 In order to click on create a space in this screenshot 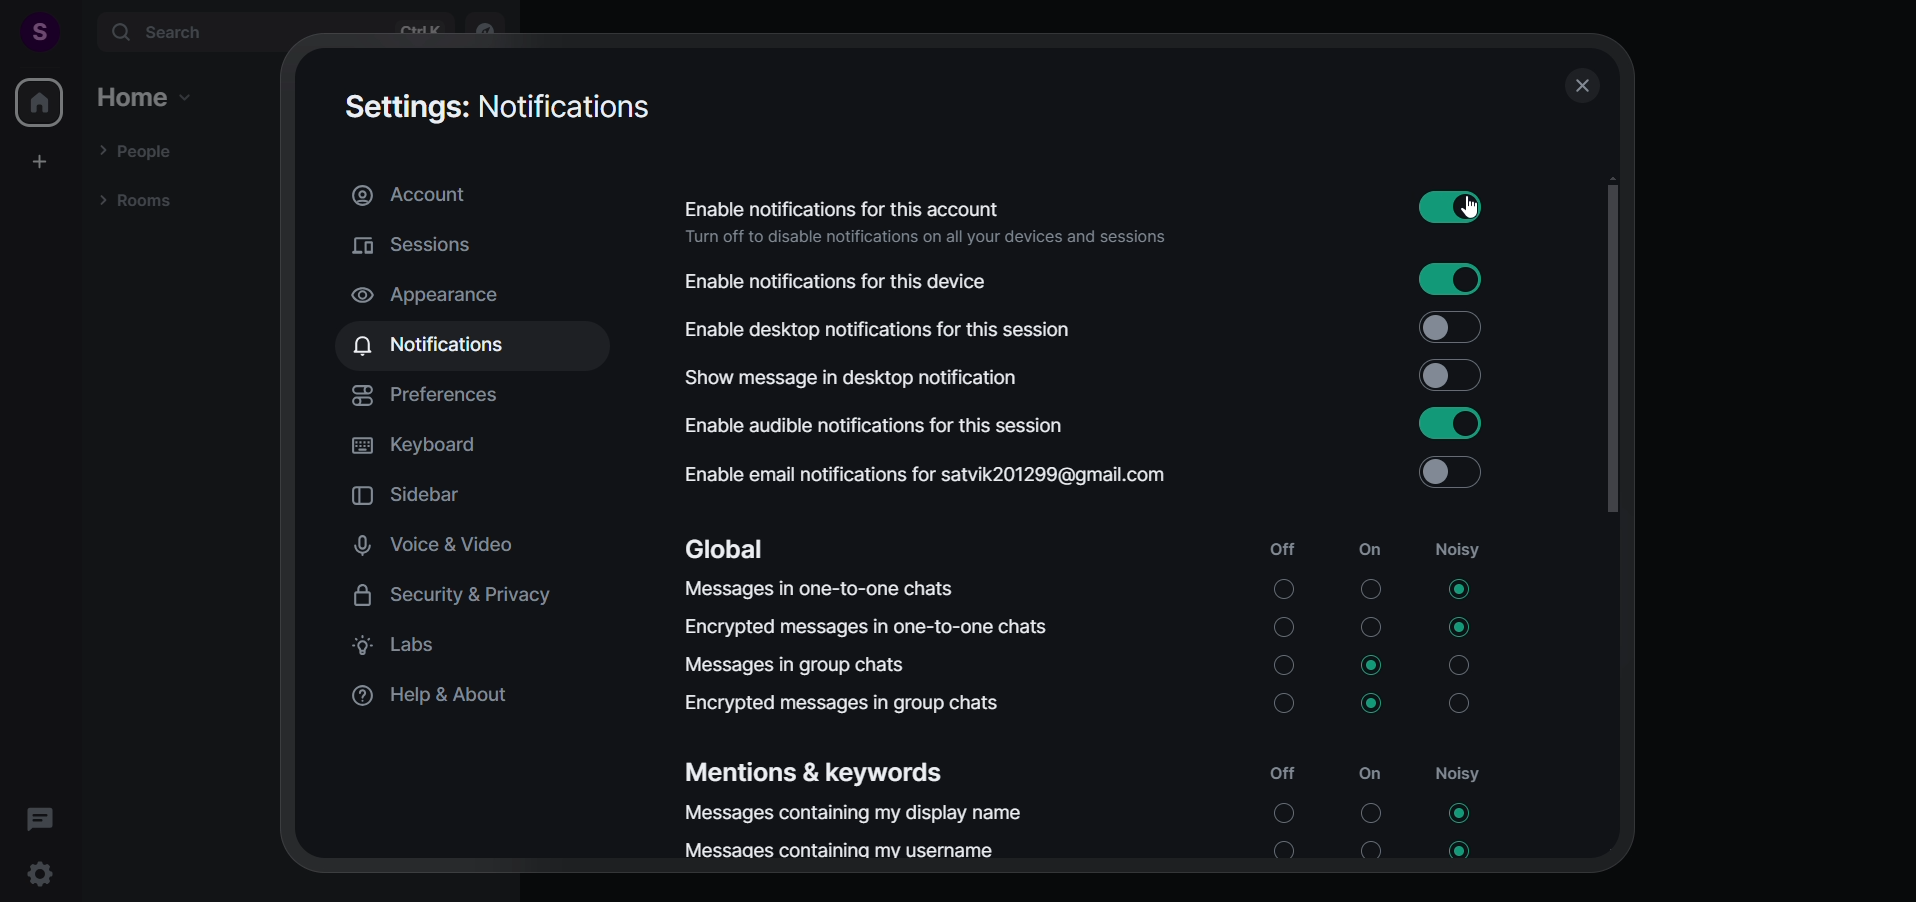, I will do `click(42, 160)`.